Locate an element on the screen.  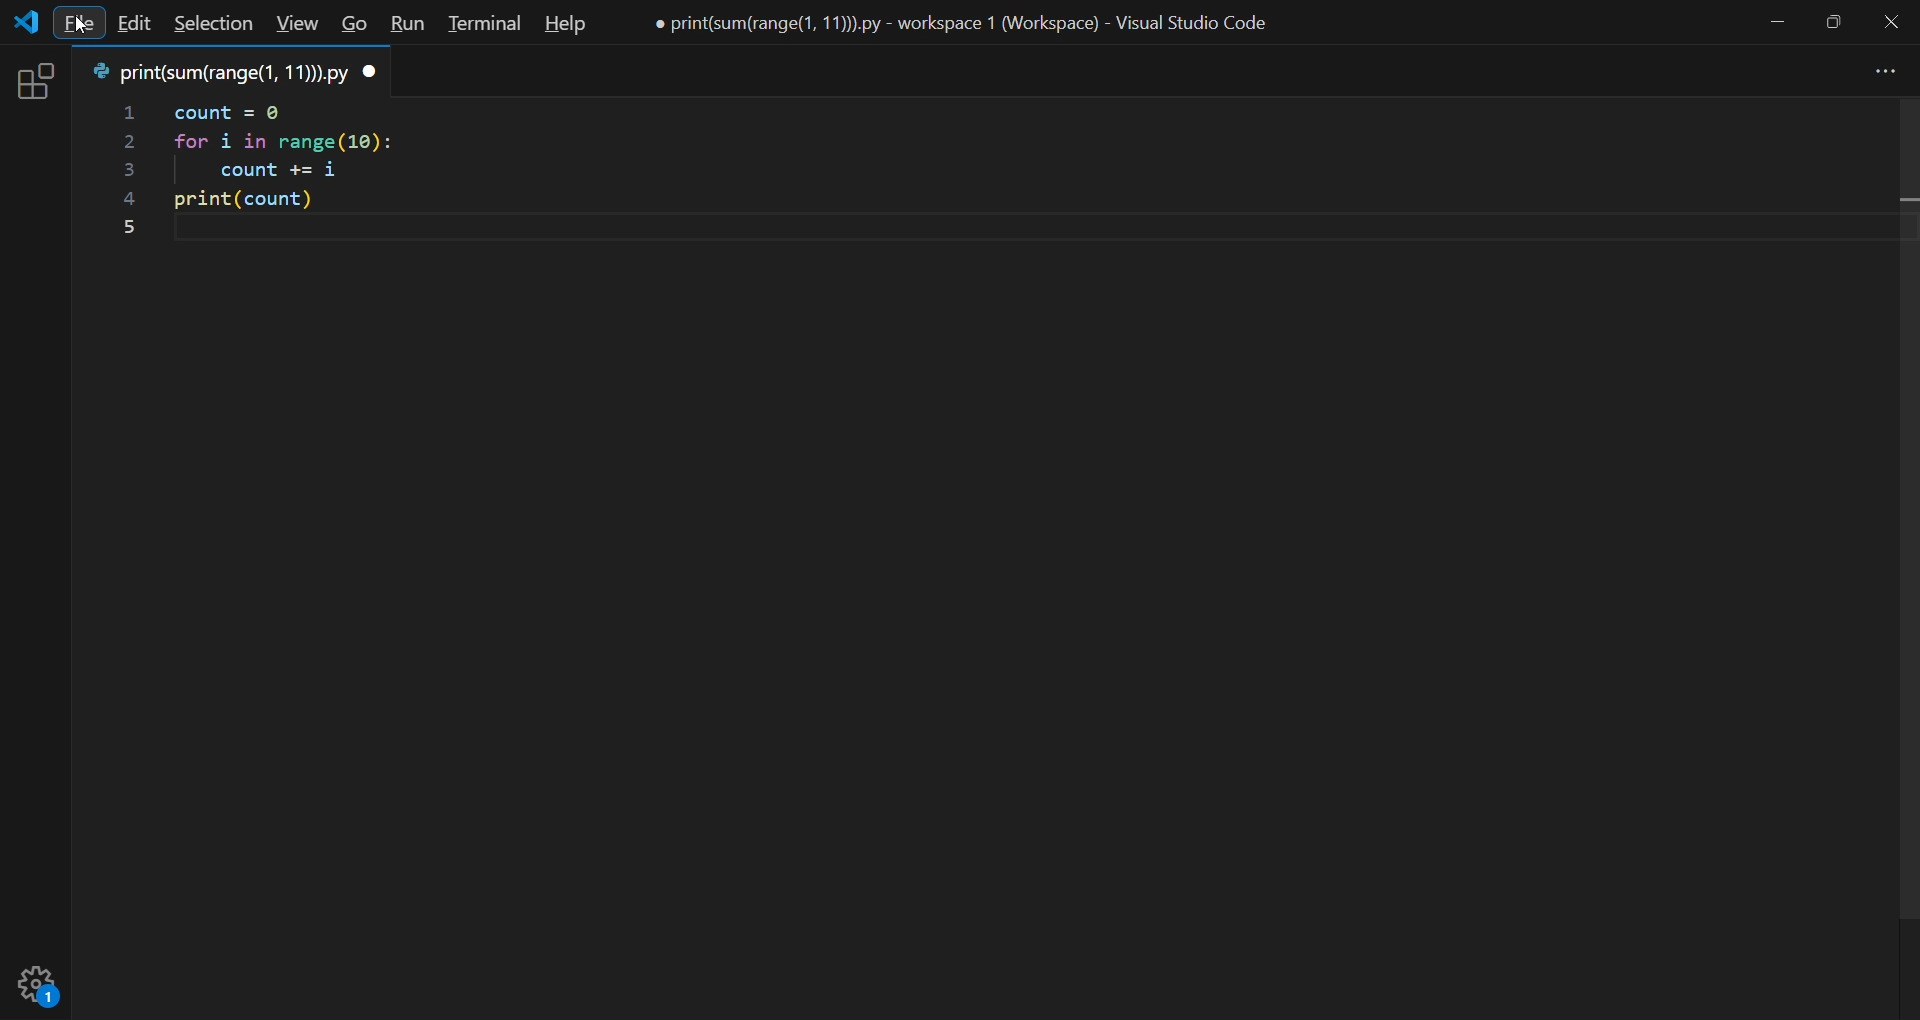
run is located at coordinates (405, 24).